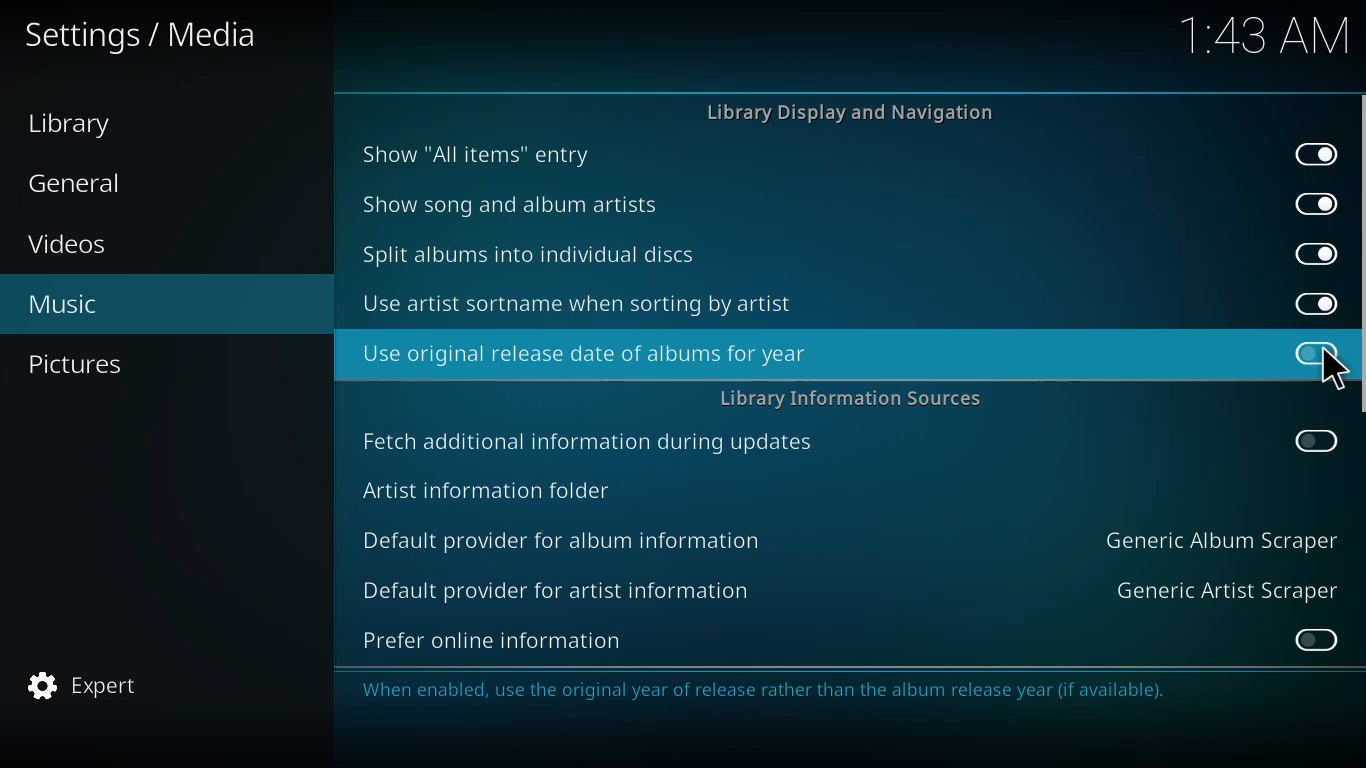 The height and width of the screenshot is (768, 1366). Describe the element at coordinates (592, 442) in the screenshot. I see `fetch additional info` at that location.